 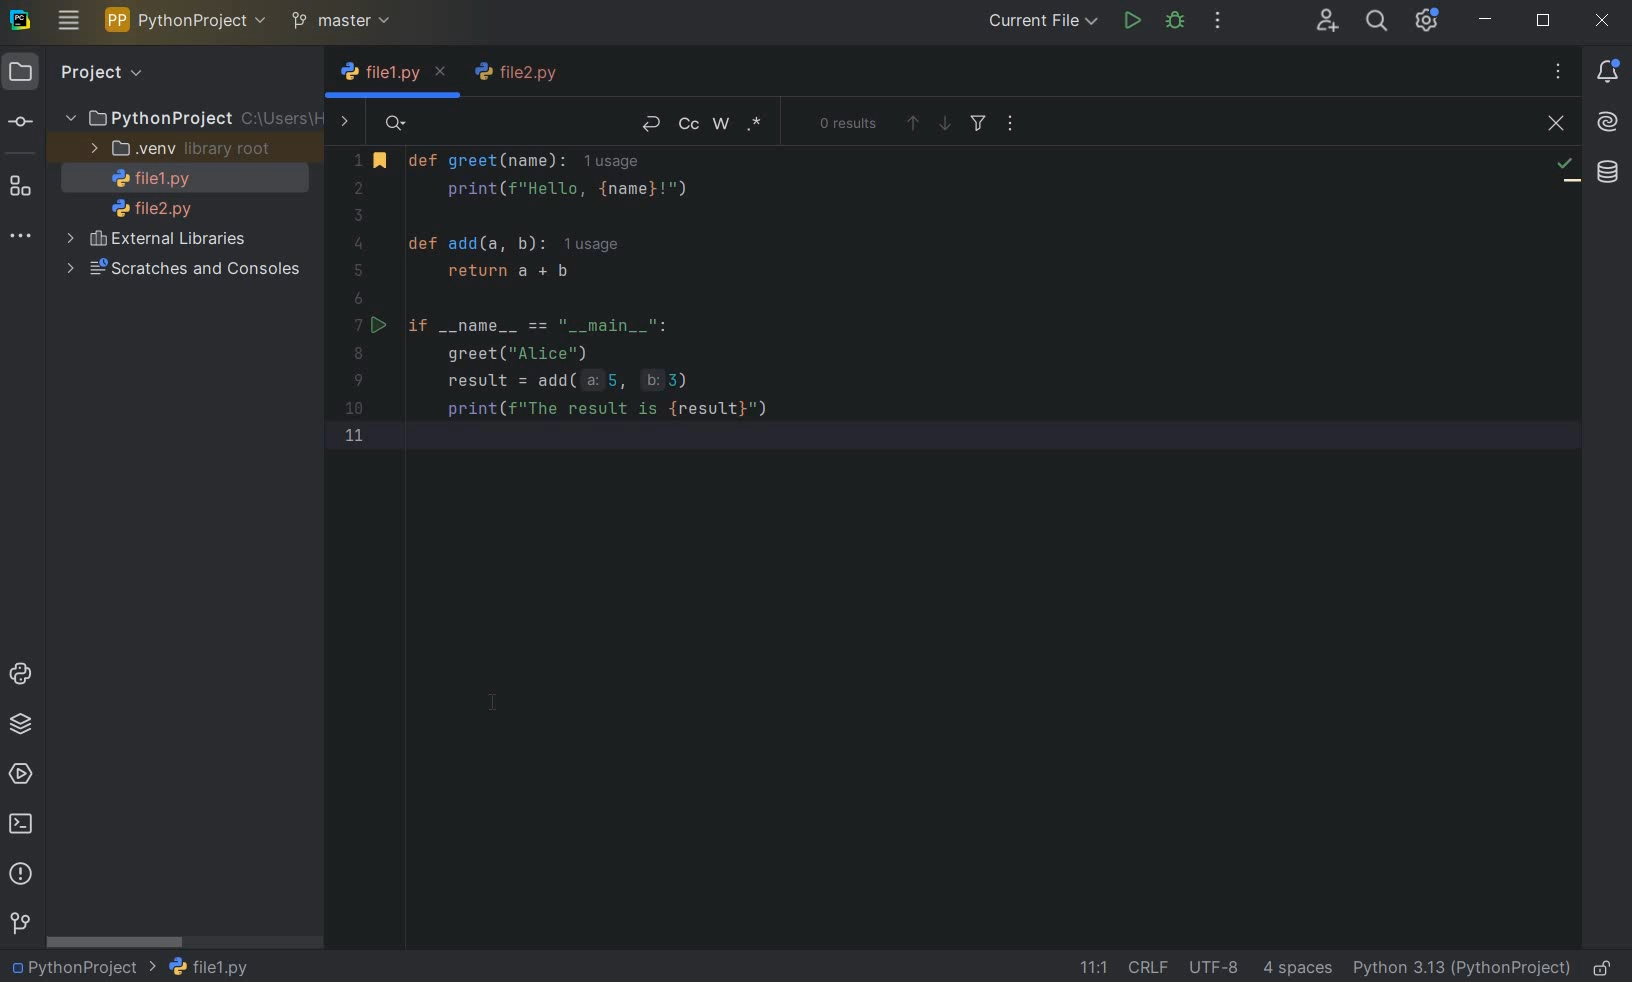 I want to click on PROBLEMS, so click(x=21, y=875).